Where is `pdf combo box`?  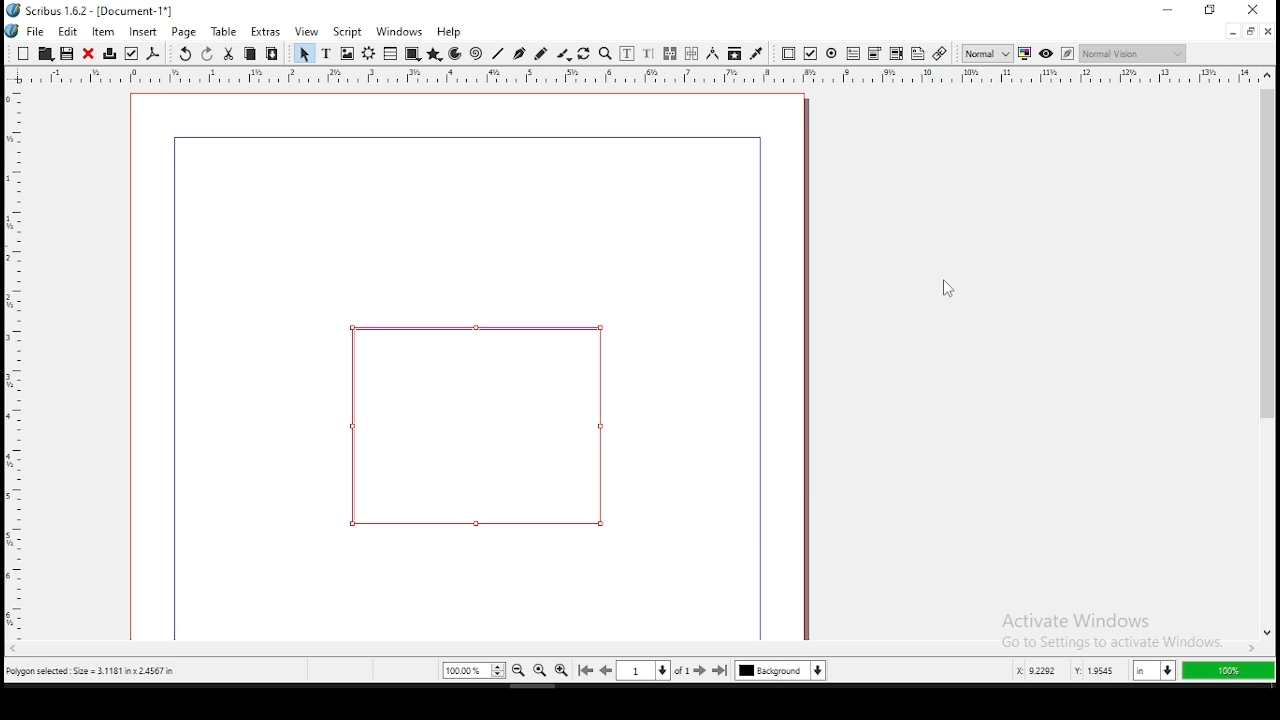
pdf combo box is located at coordinates (896, 54).